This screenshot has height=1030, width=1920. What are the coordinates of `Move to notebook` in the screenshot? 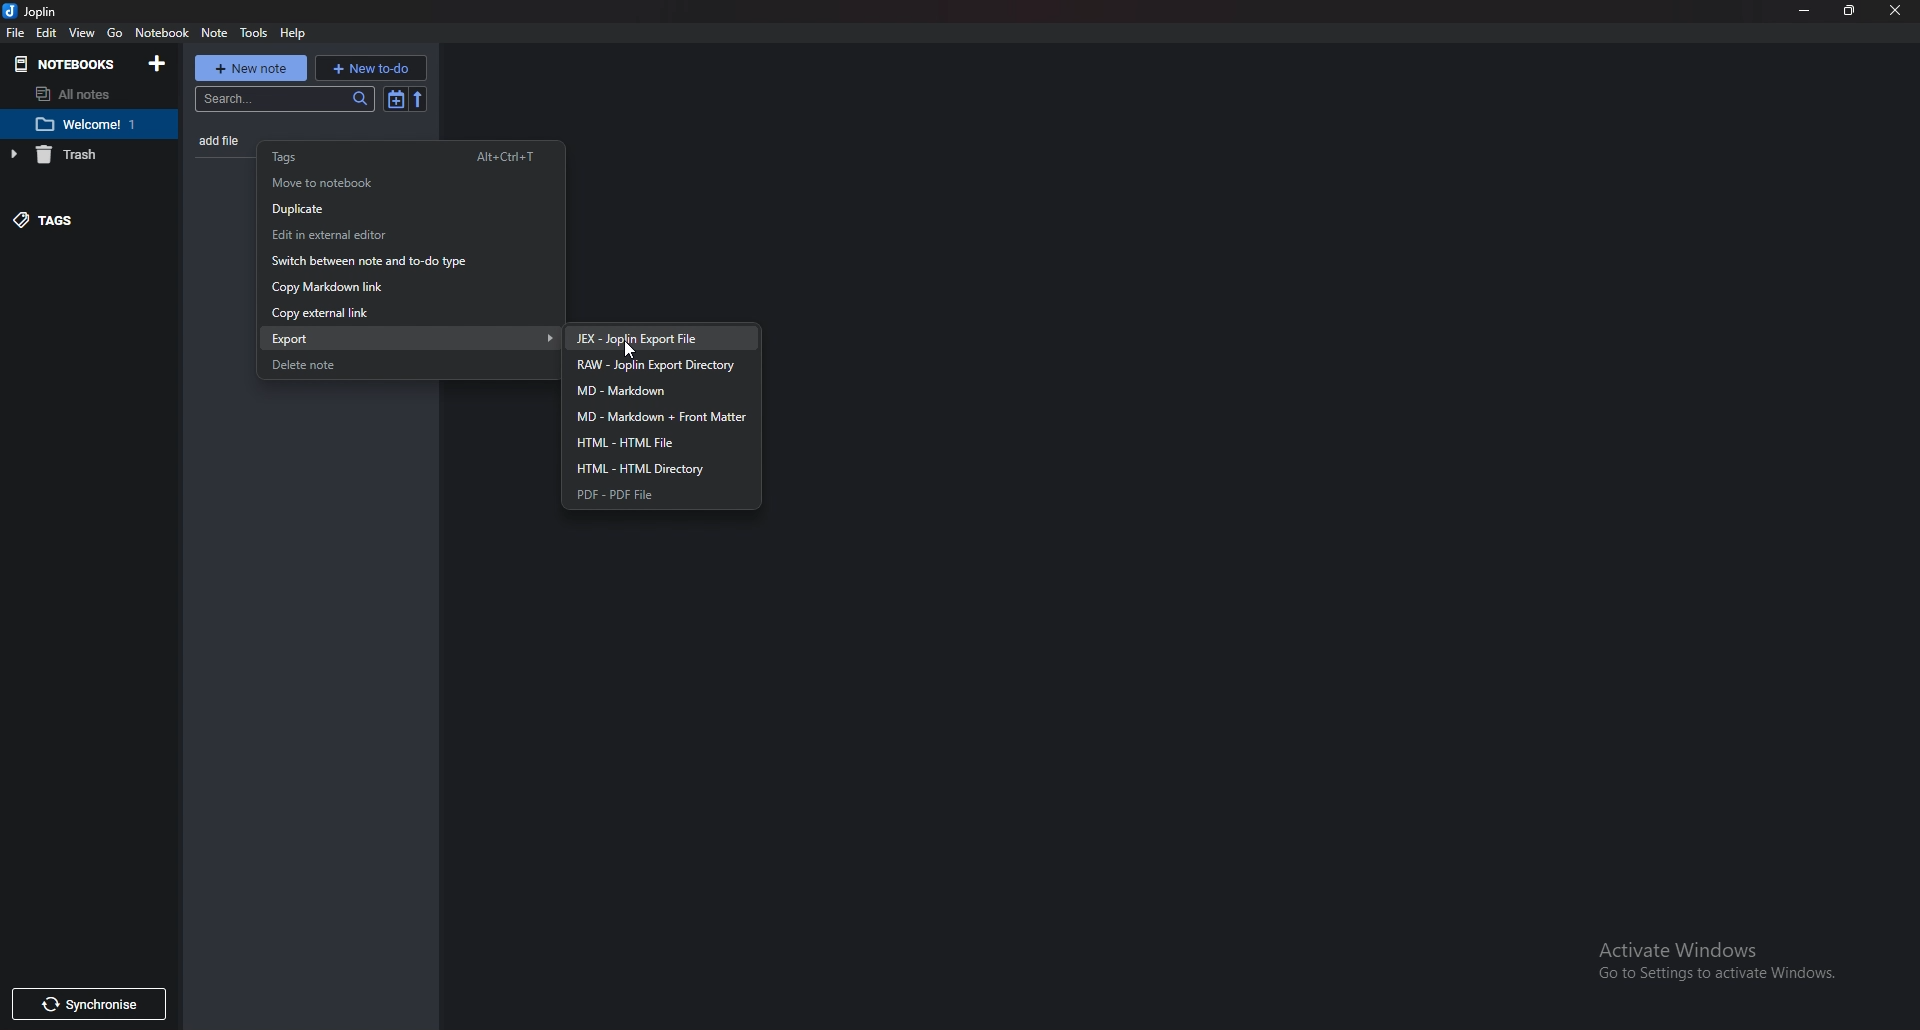 It's located at (396, 182).